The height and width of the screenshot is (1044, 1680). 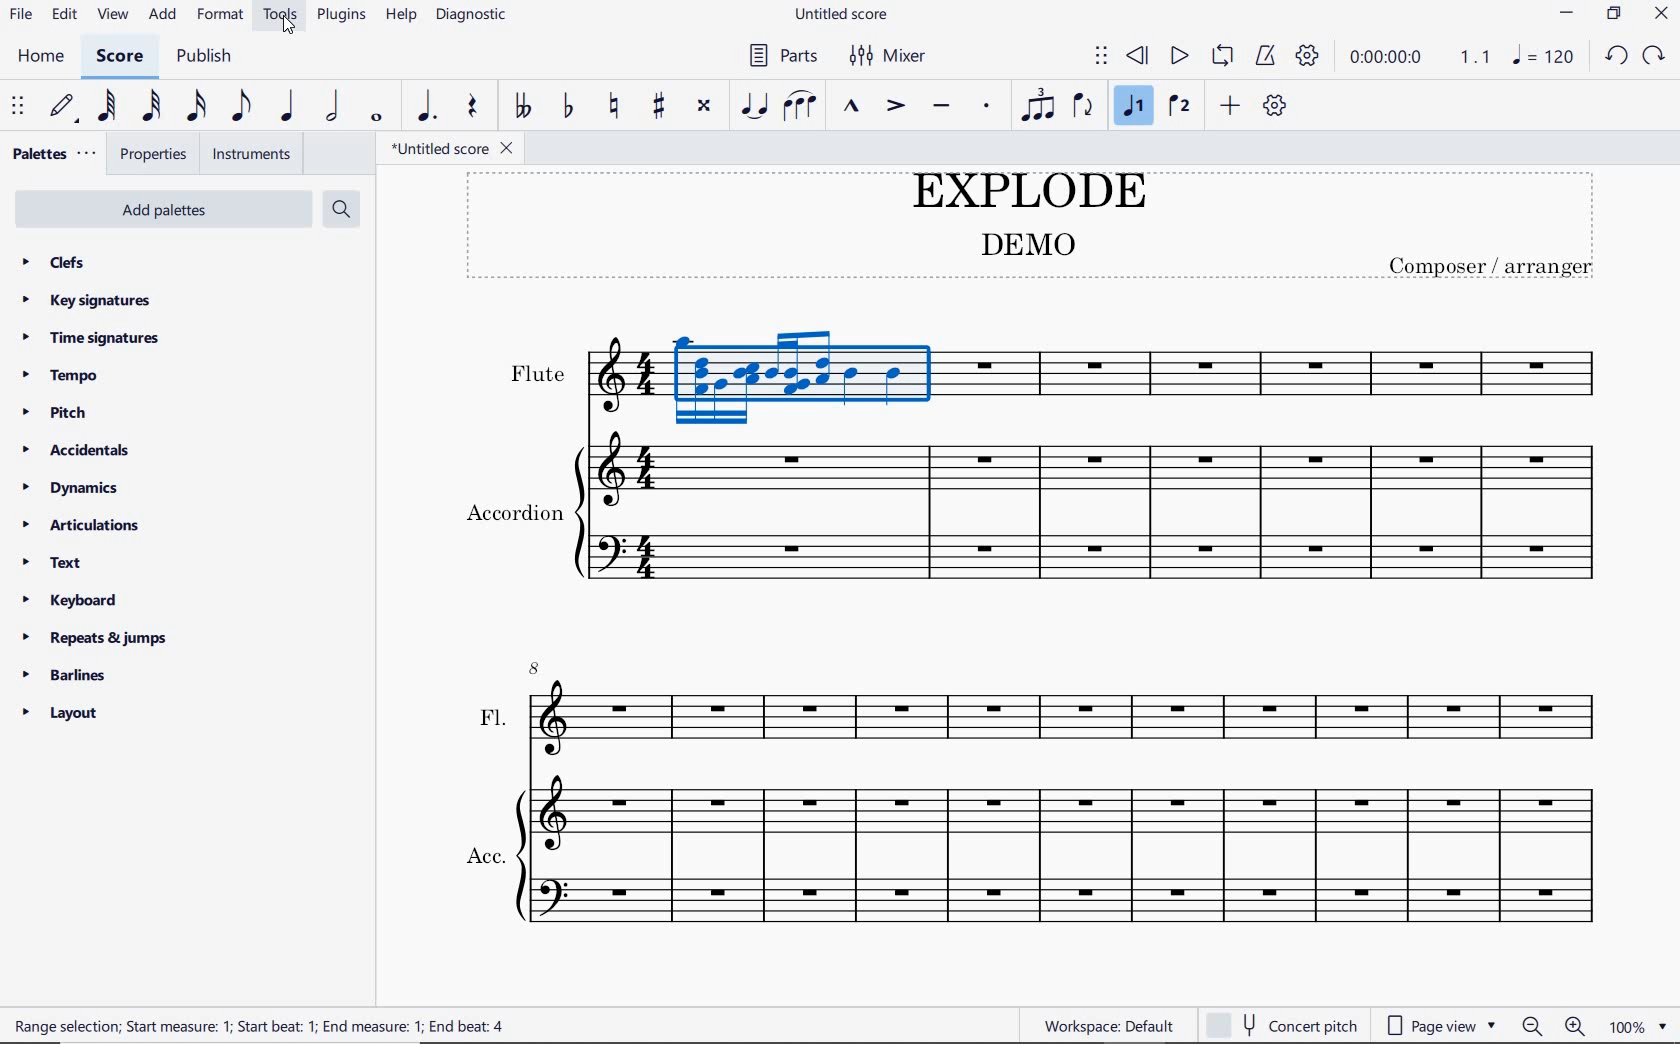 What do you see at coordinates (427, 105) in the screenshot?
I see `augmentation dot` at bounding box center [427, 105].